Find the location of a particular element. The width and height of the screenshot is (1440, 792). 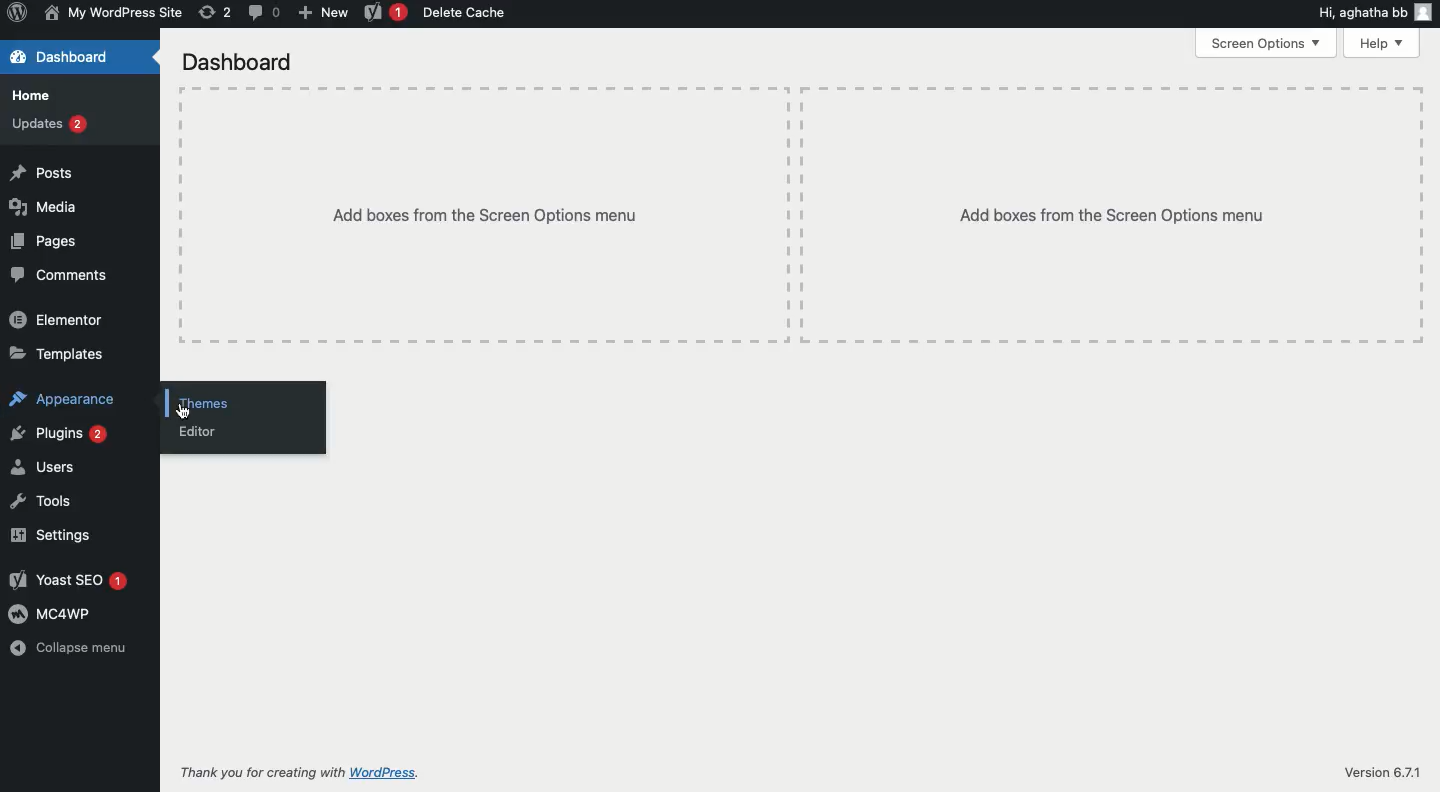

Settings is located at coordinates (51, 537).